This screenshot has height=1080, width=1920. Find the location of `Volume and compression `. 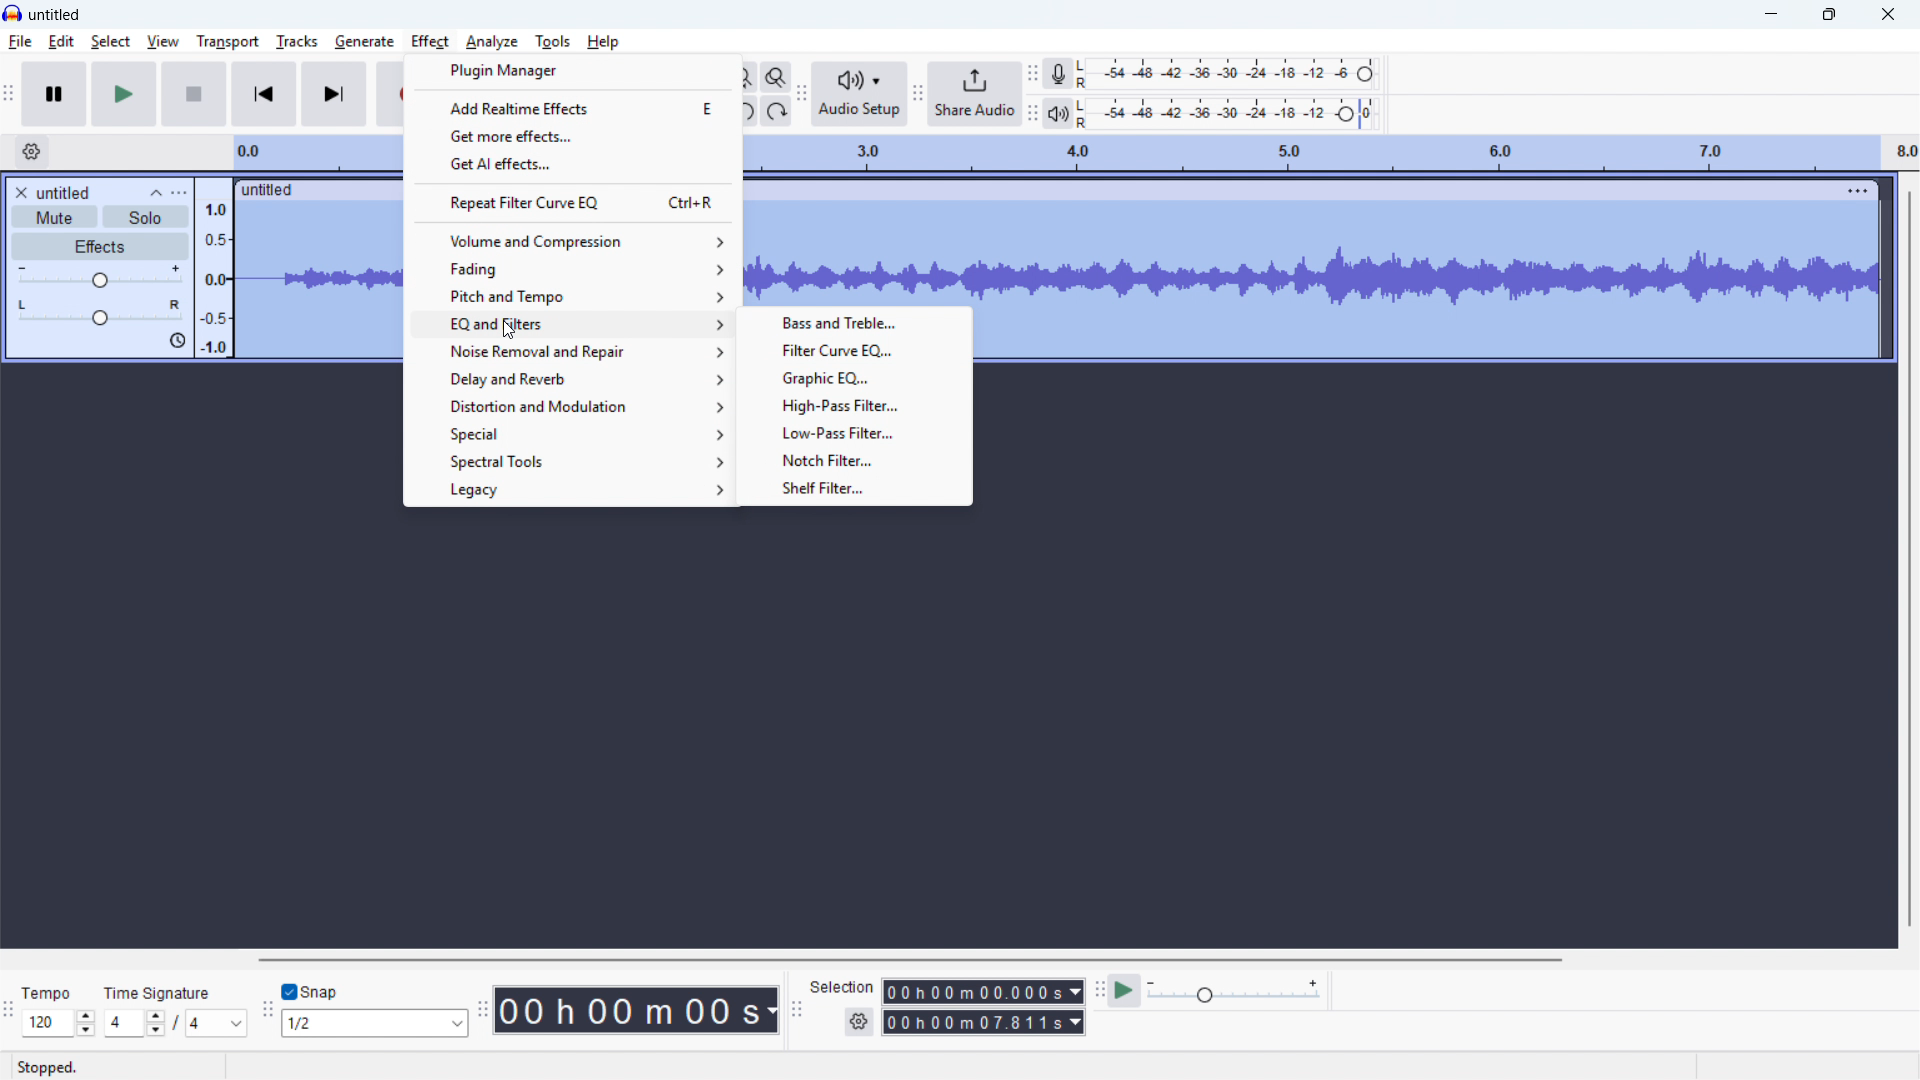

Volume and compression  is located at coordinates (574, 241).